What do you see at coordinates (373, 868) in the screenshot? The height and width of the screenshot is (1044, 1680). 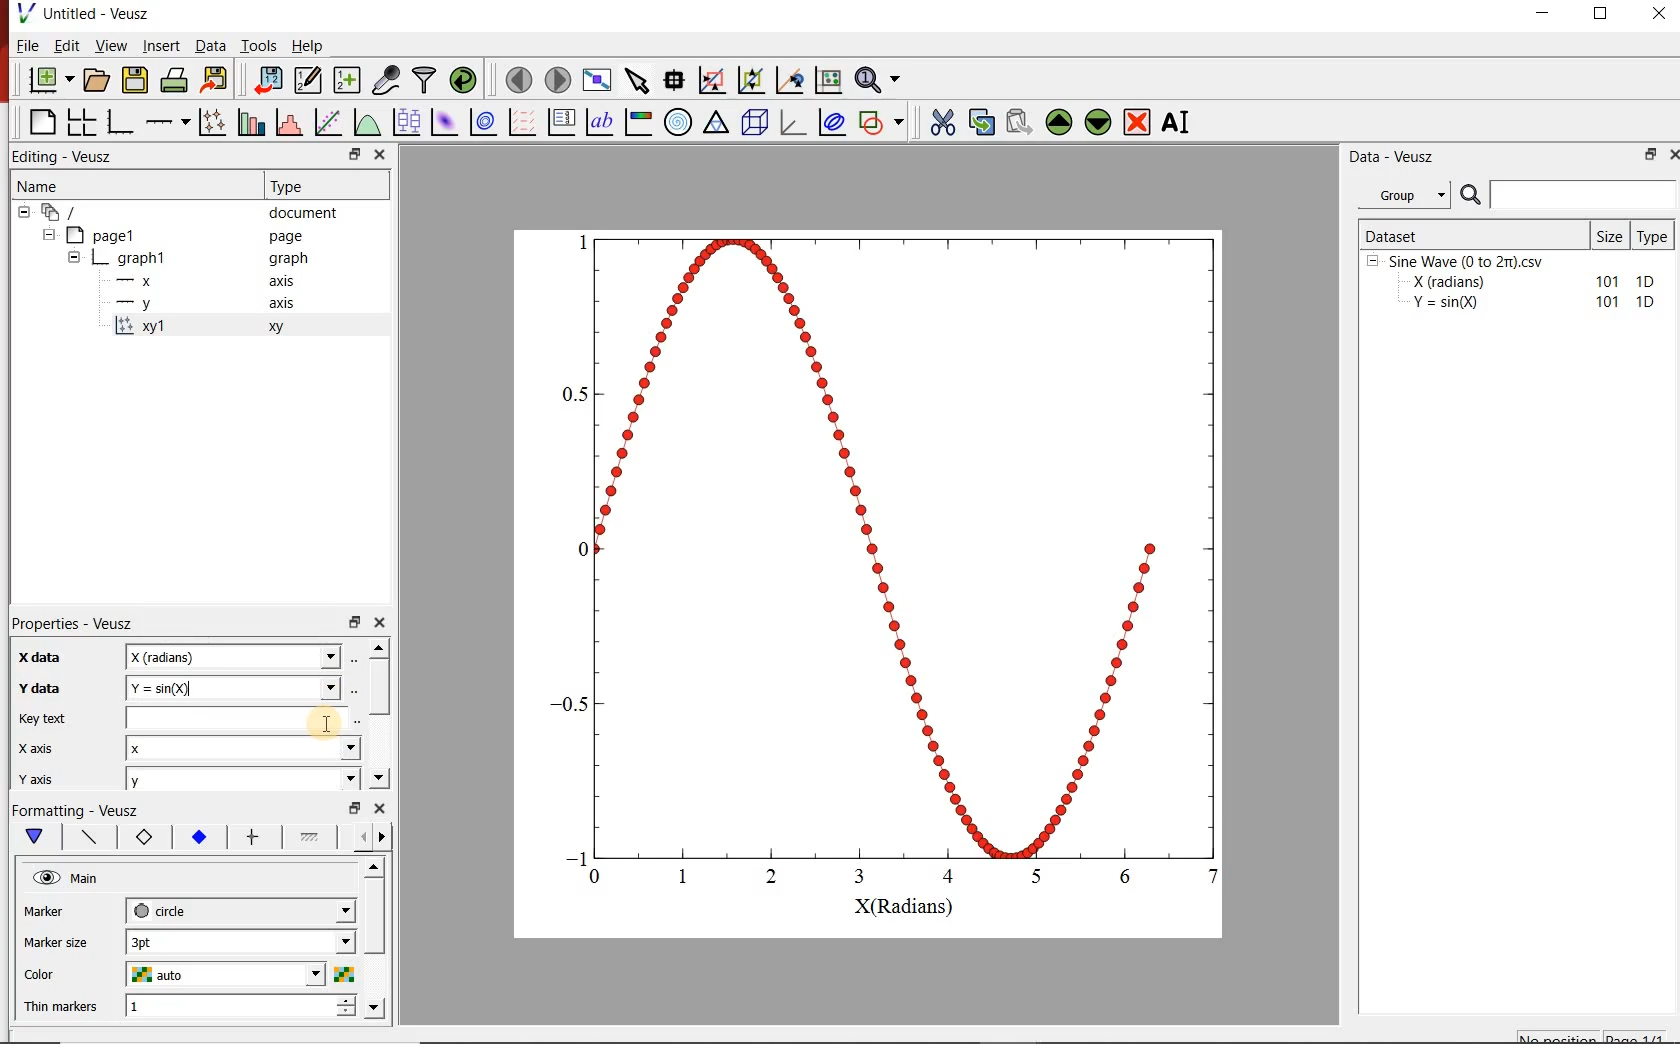 I see `Up` at bounding box center [373, 868].